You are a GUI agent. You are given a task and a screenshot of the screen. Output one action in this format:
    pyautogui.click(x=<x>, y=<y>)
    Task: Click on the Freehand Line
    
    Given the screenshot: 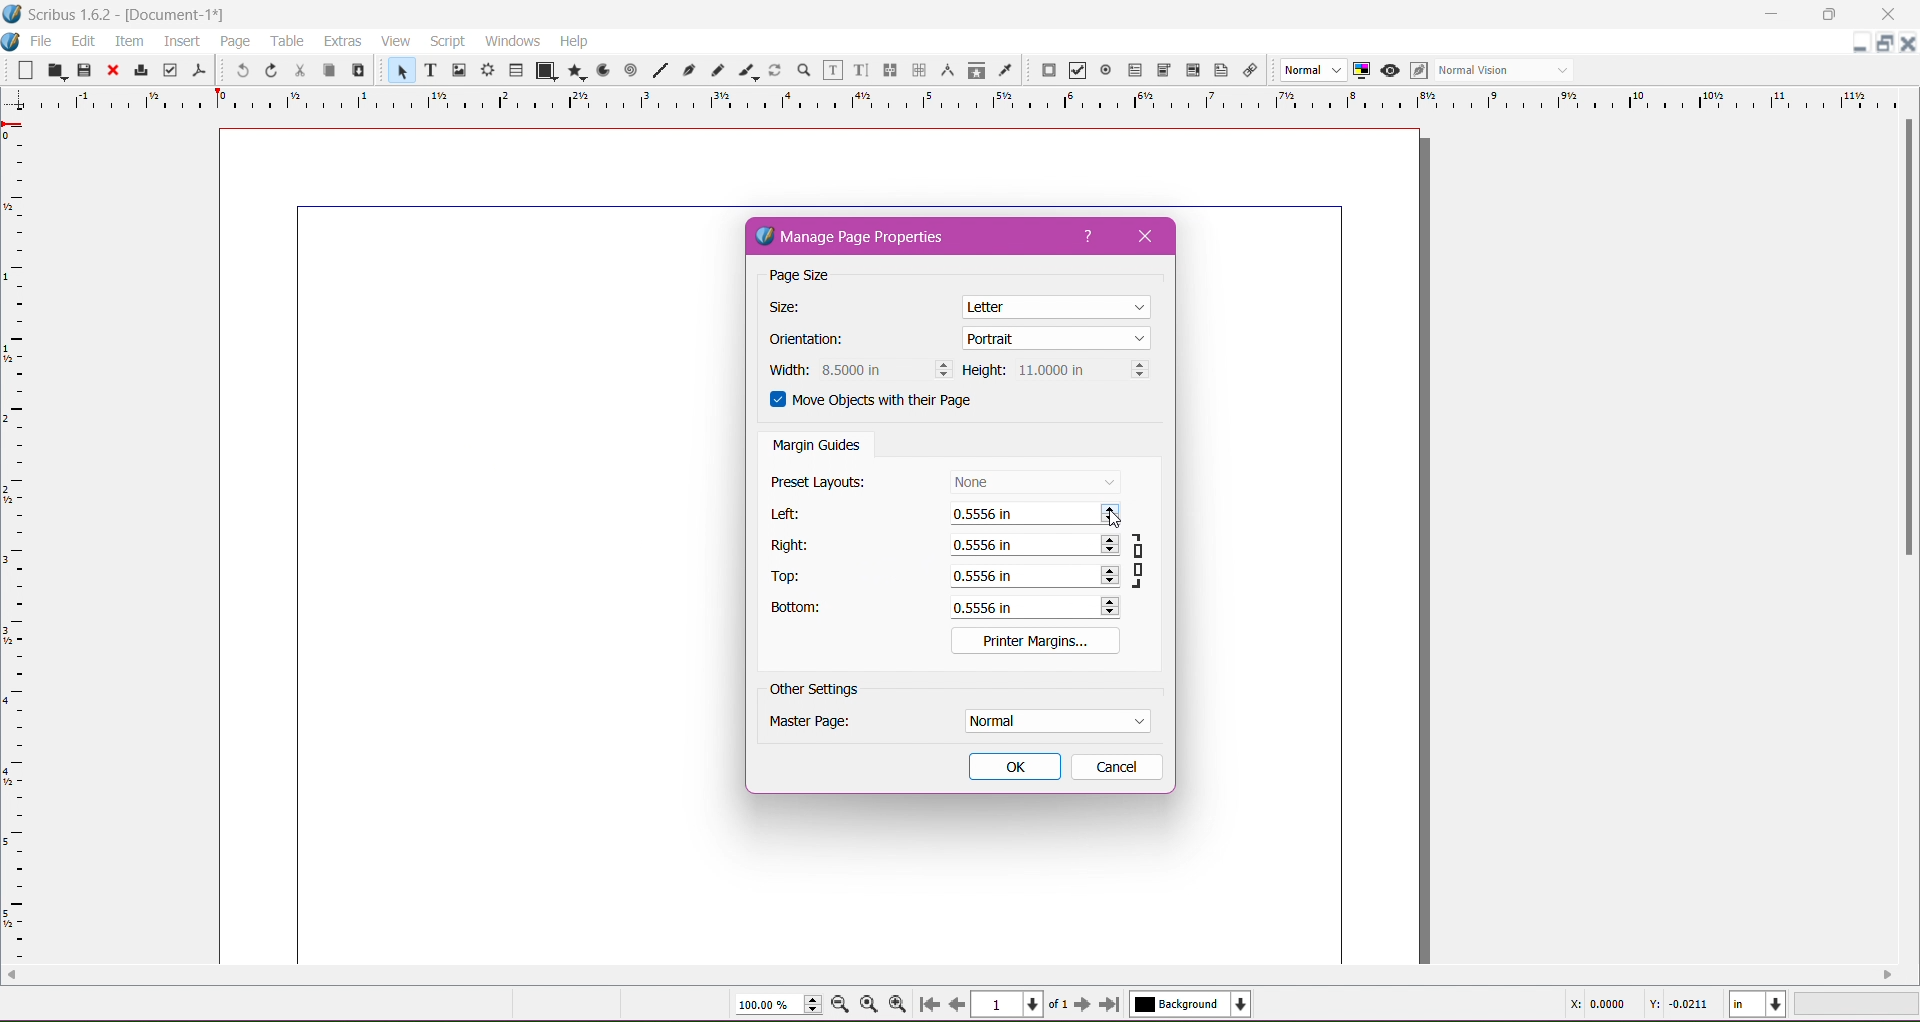 What is the action you would take?
    pyautogui.click(x=717, y=70)
    